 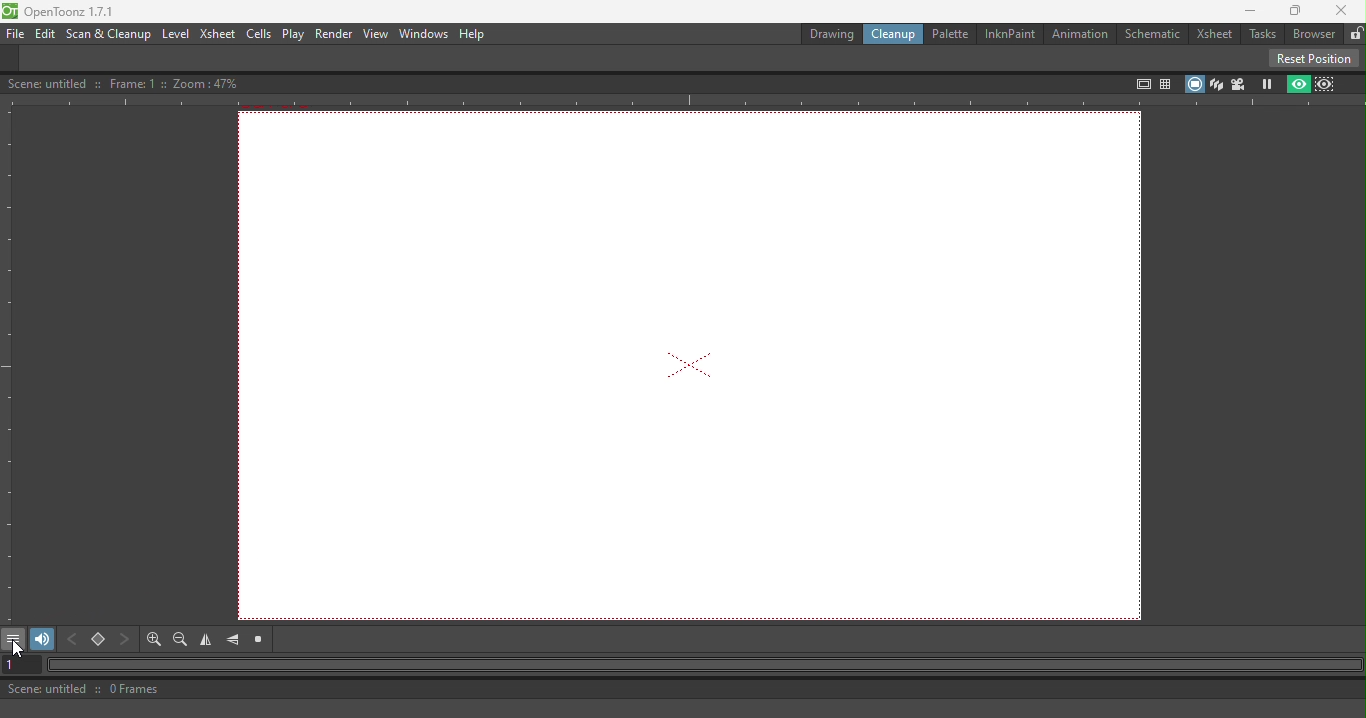 What do you see at coordinates (44, 33) in the screenshot?
I see `Edit` at bounding box center [44, 33].